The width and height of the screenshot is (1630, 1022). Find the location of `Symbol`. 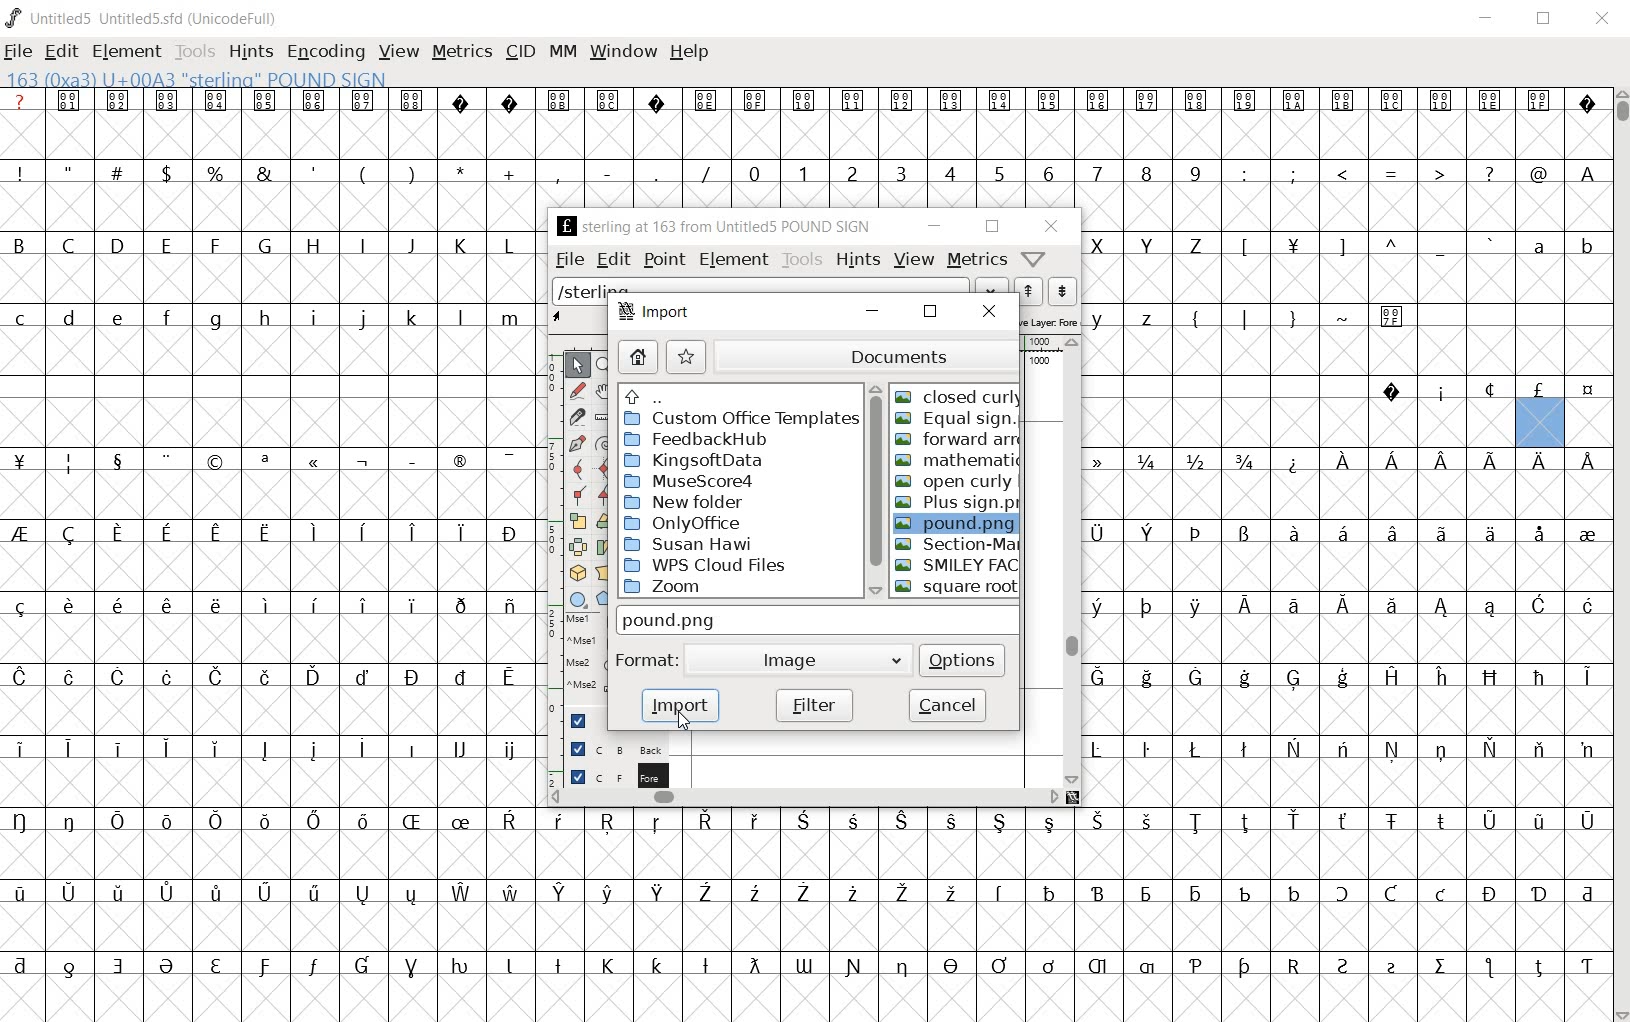

Symbol is located at coordinates (1196, 535).